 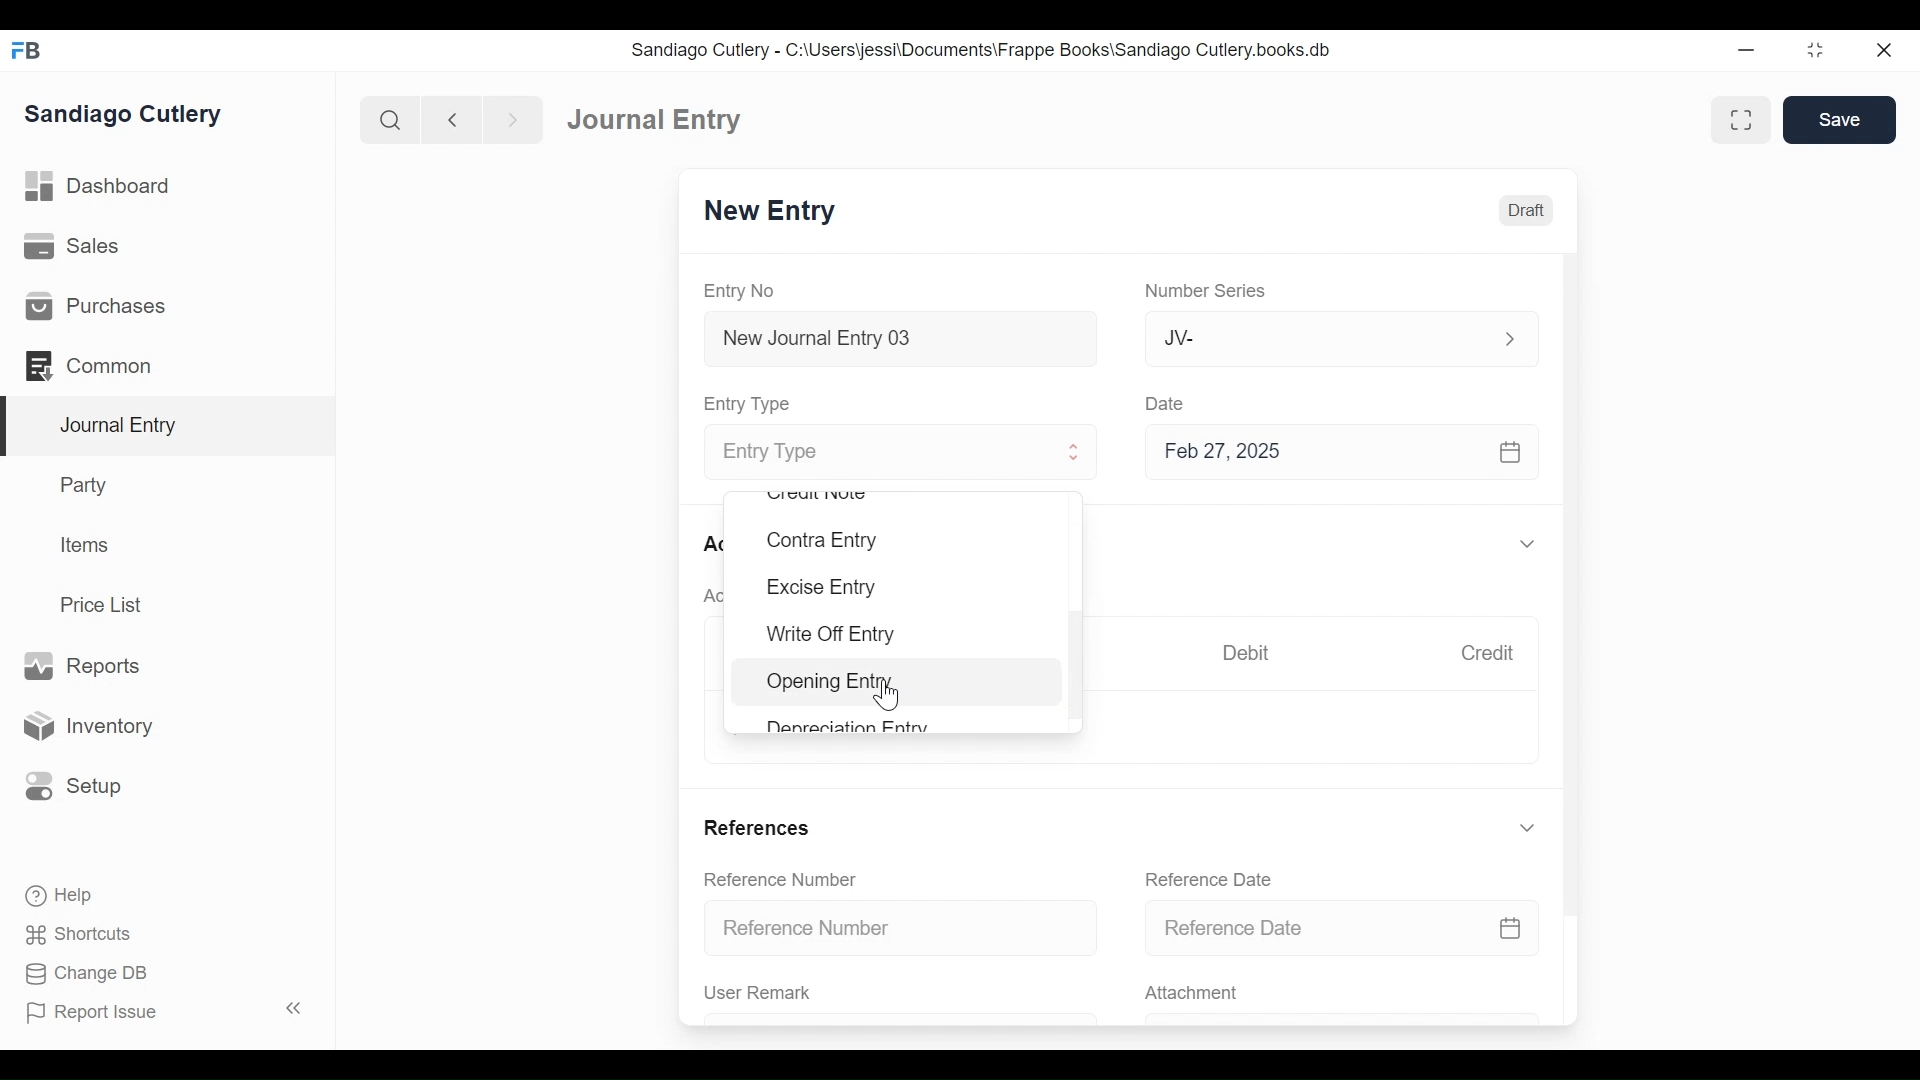 What do you see at coordinates (1078, 652) in the screenshot?
I see `Vertical Scroll bar` at bounding box center [1078, 652].